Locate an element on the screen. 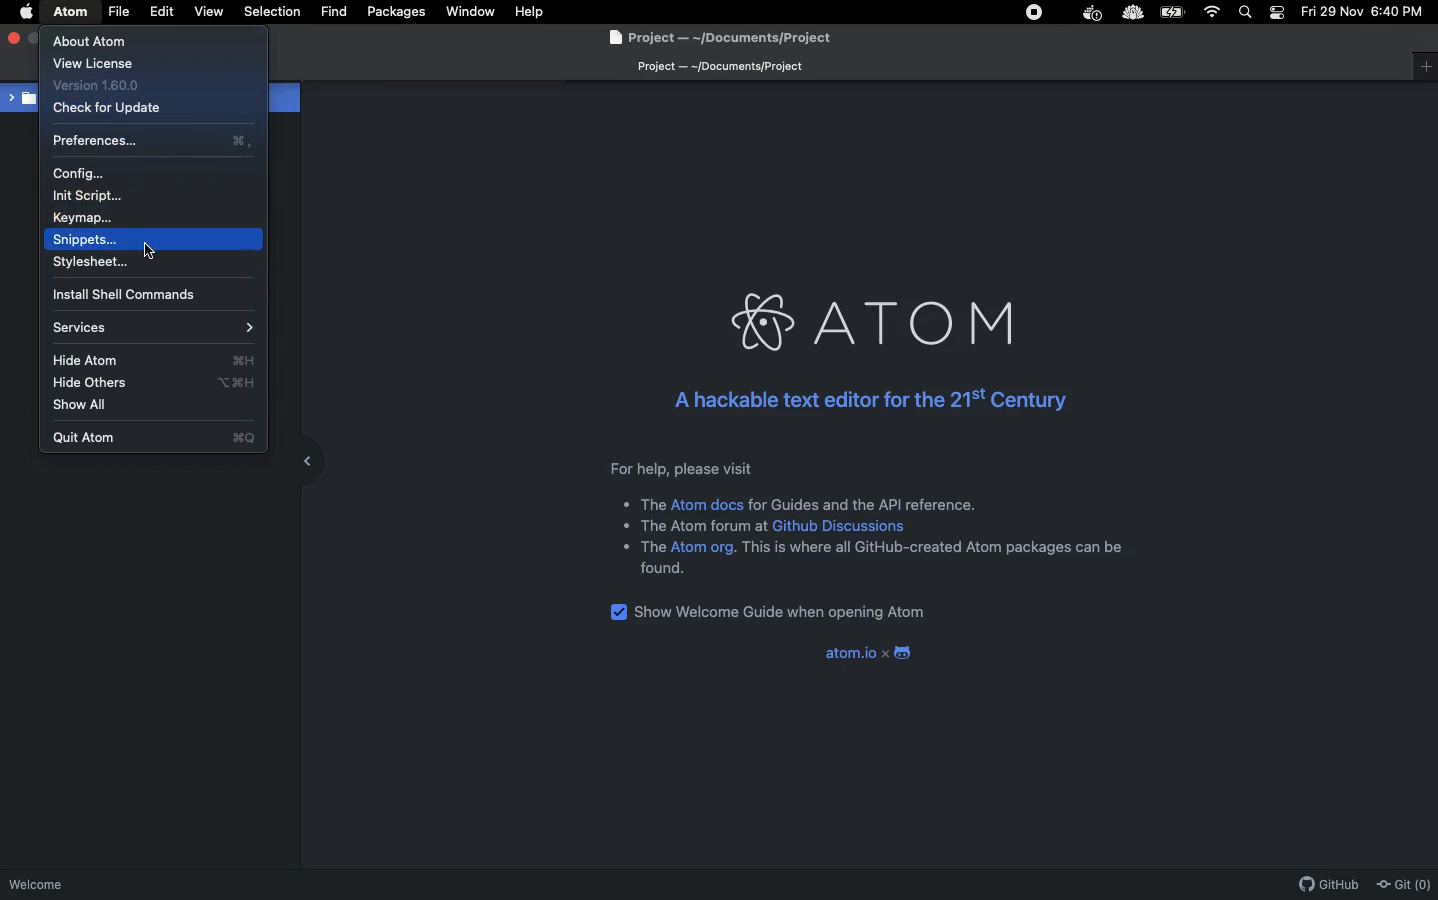 The image size is (1438, 900). Keymap is located at coordinates (84, 217).